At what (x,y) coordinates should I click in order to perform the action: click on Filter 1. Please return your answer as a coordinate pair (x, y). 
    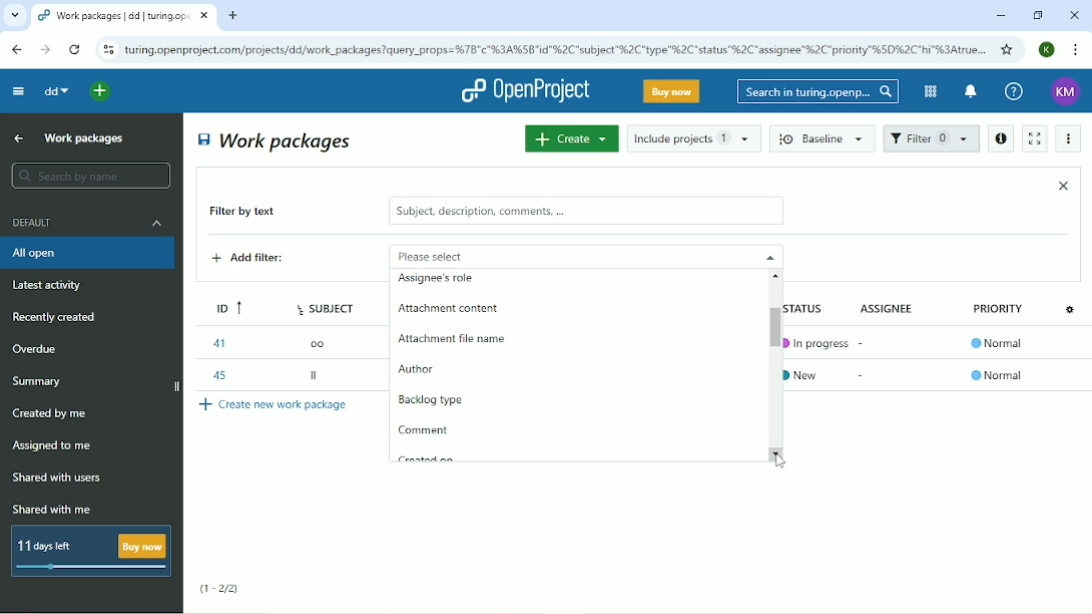
    Looking at the image, I should click on (931, 140).